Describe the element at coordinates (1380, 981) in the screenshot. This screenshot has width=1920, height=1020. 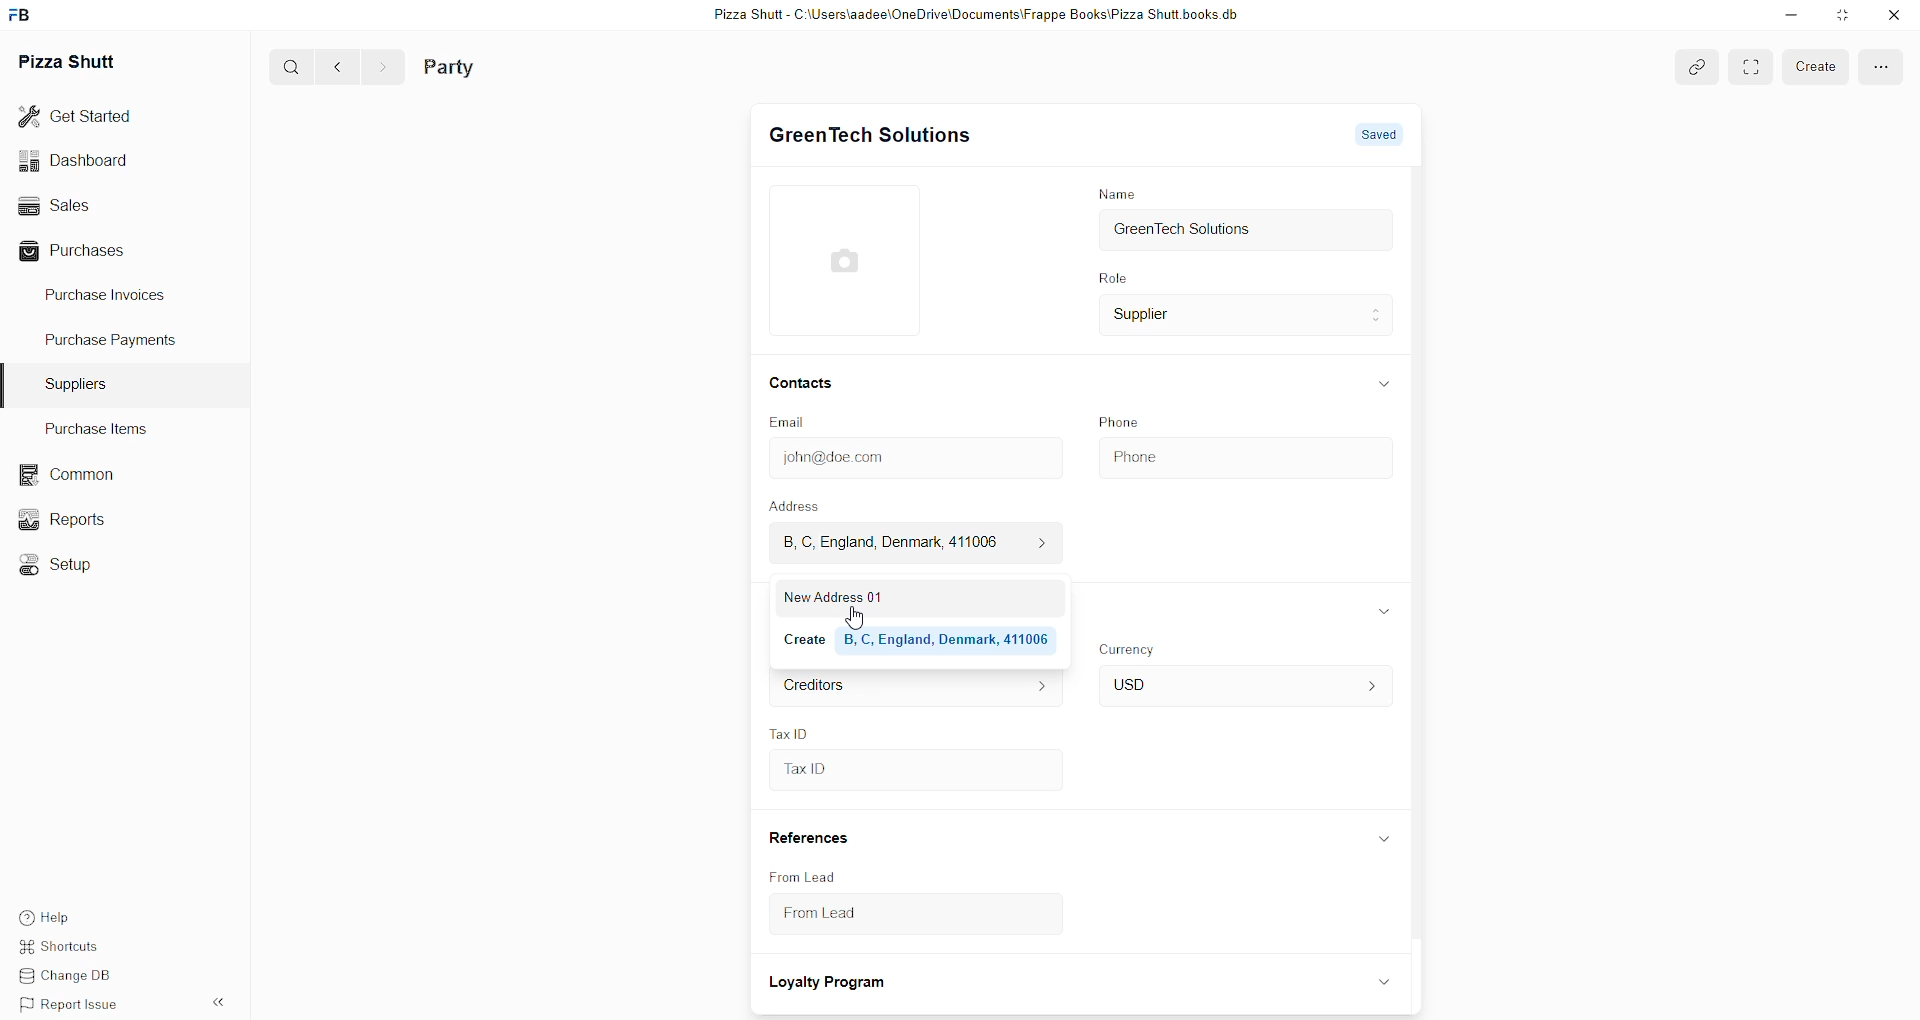
I see `hide` at that location.